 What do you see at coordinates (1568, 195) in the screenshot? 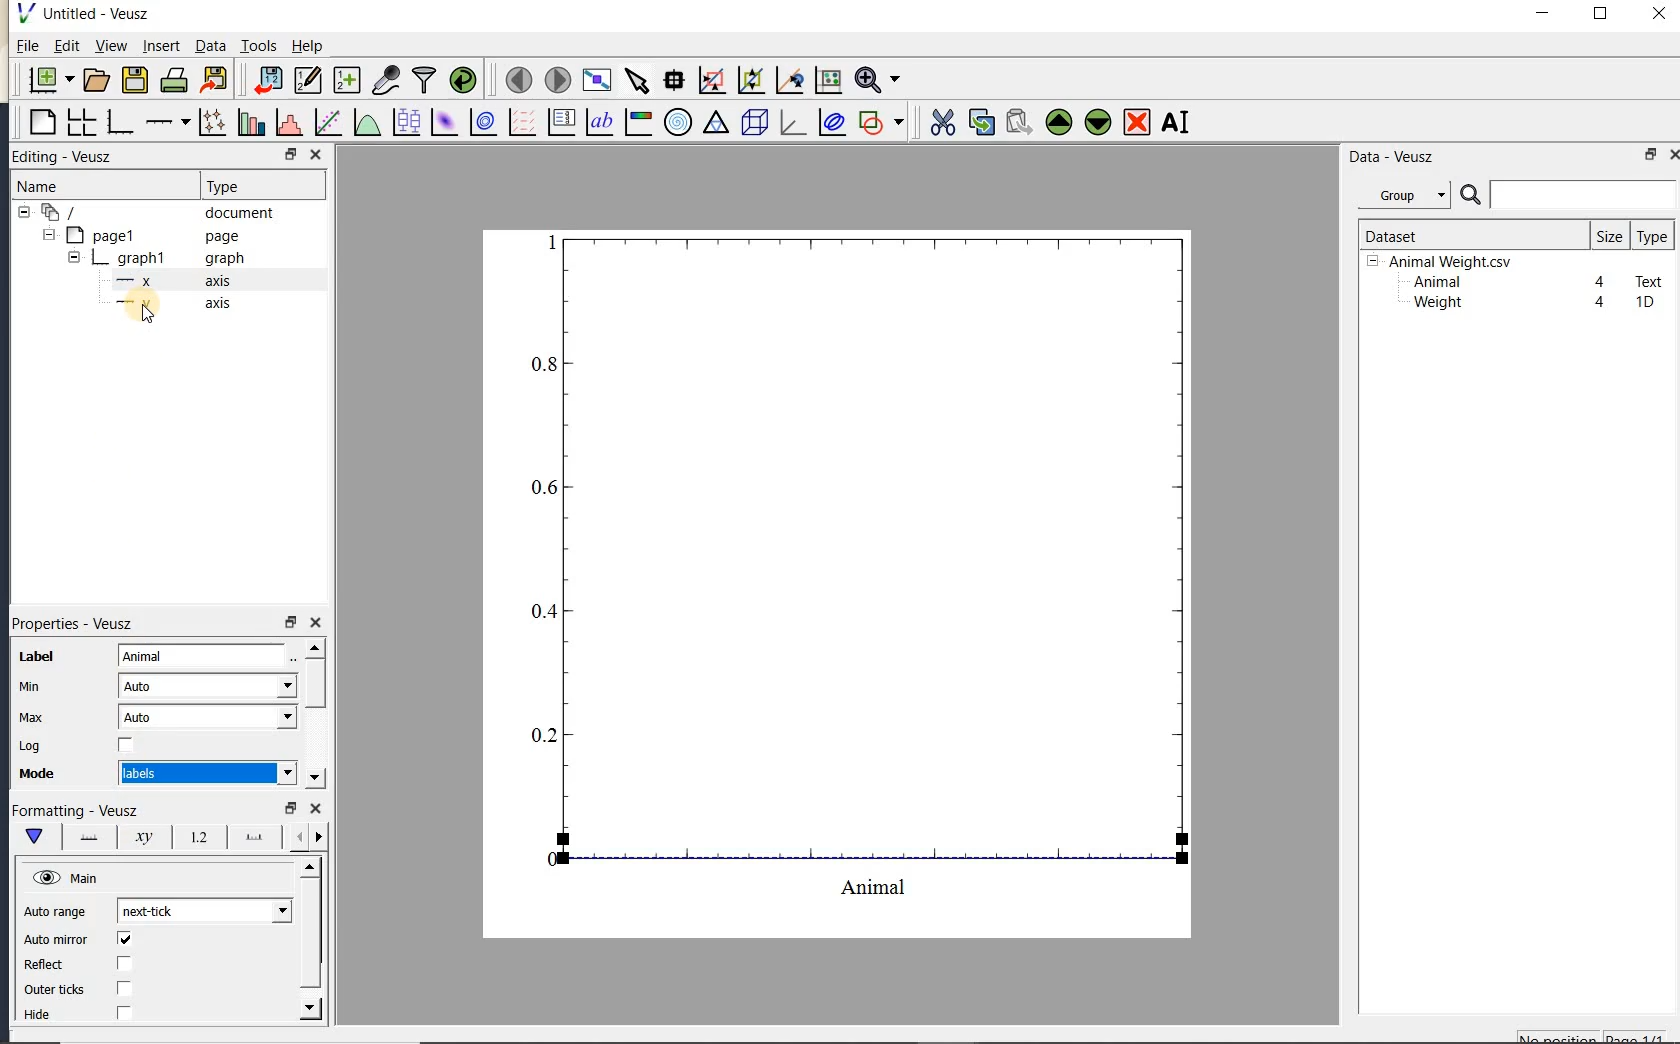
I see `search datasets` at bounding box center [1568, 195].